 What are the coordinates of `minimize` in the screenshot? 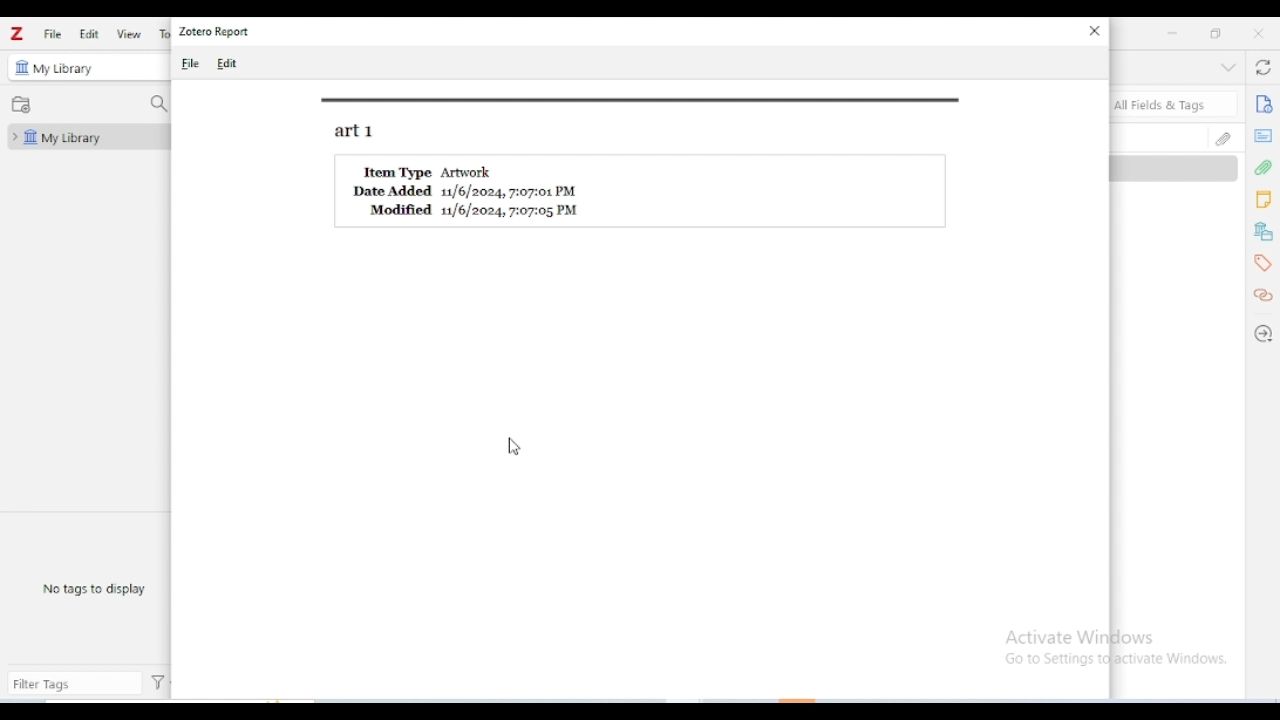 It's located at (1173, 33).